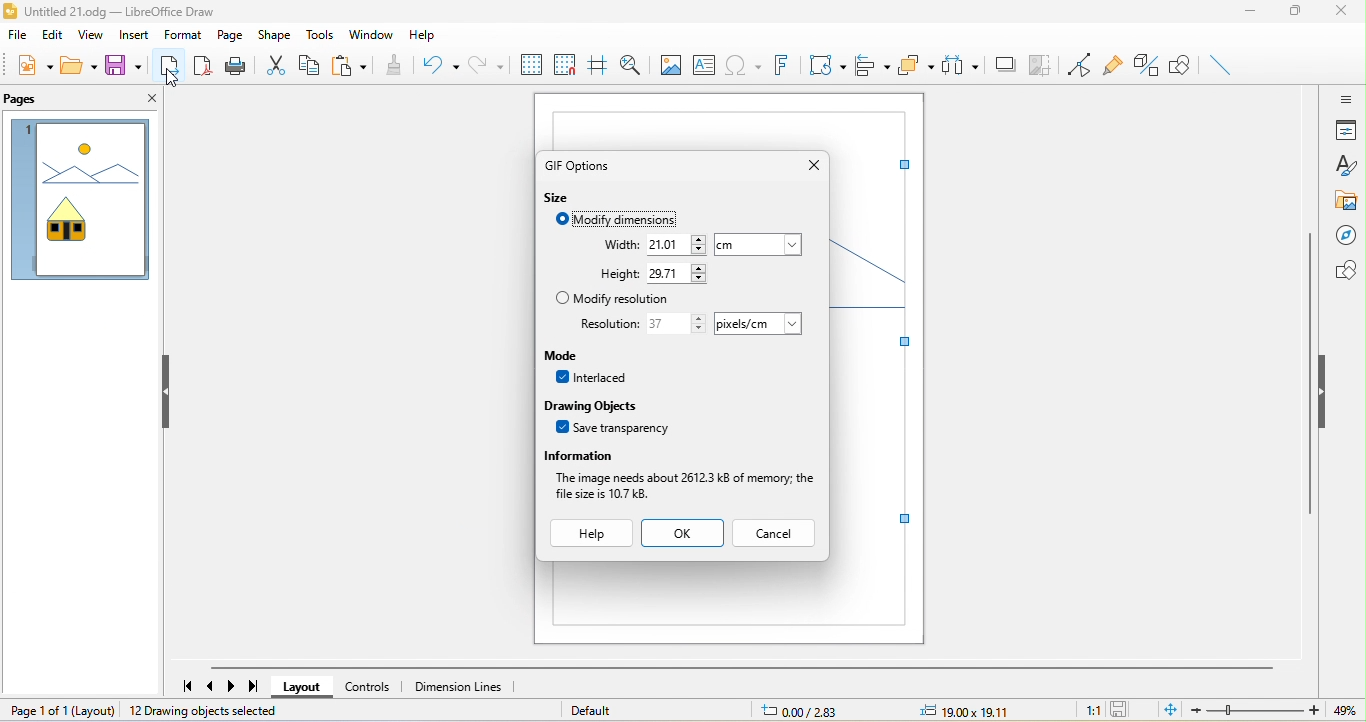  Describe the element at coordinates (1224, 67) in the screenshot. I see `line tool` at that location.